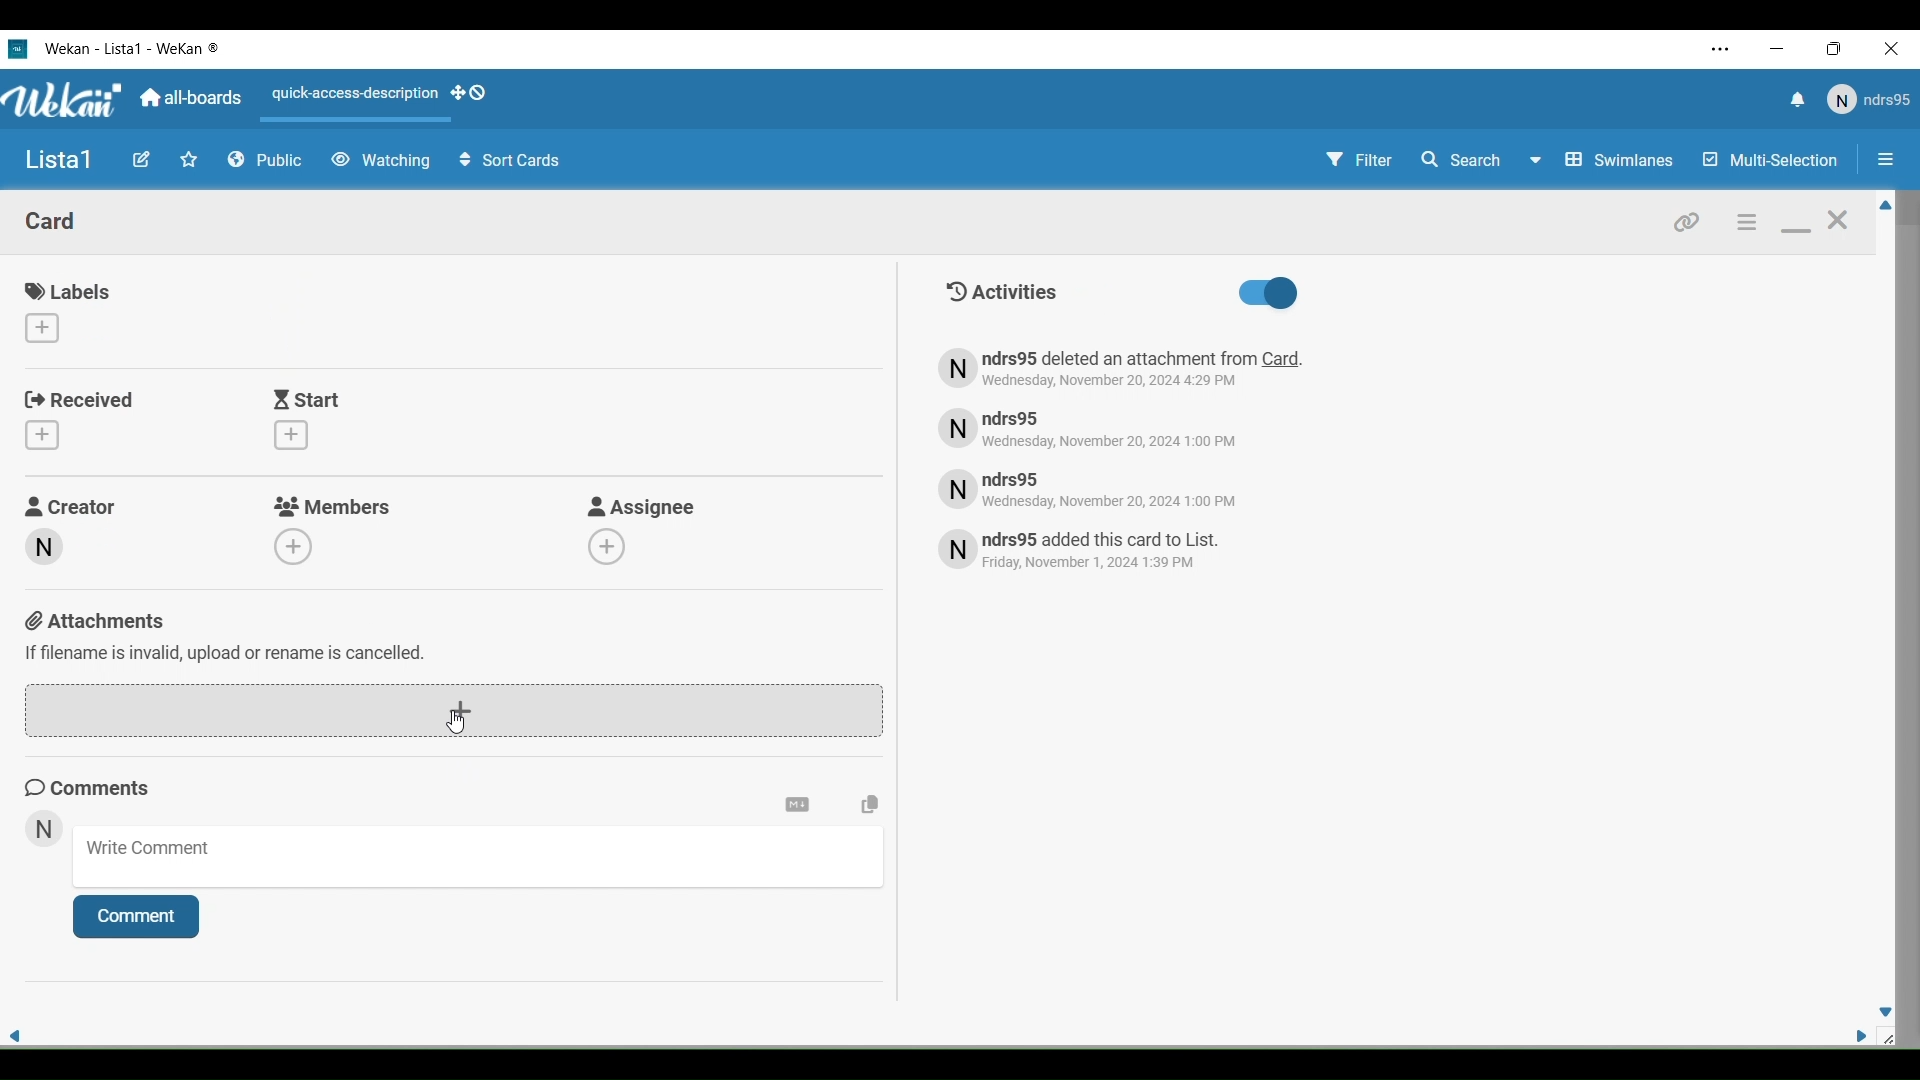  I want to click on Name, so click(59, 161).